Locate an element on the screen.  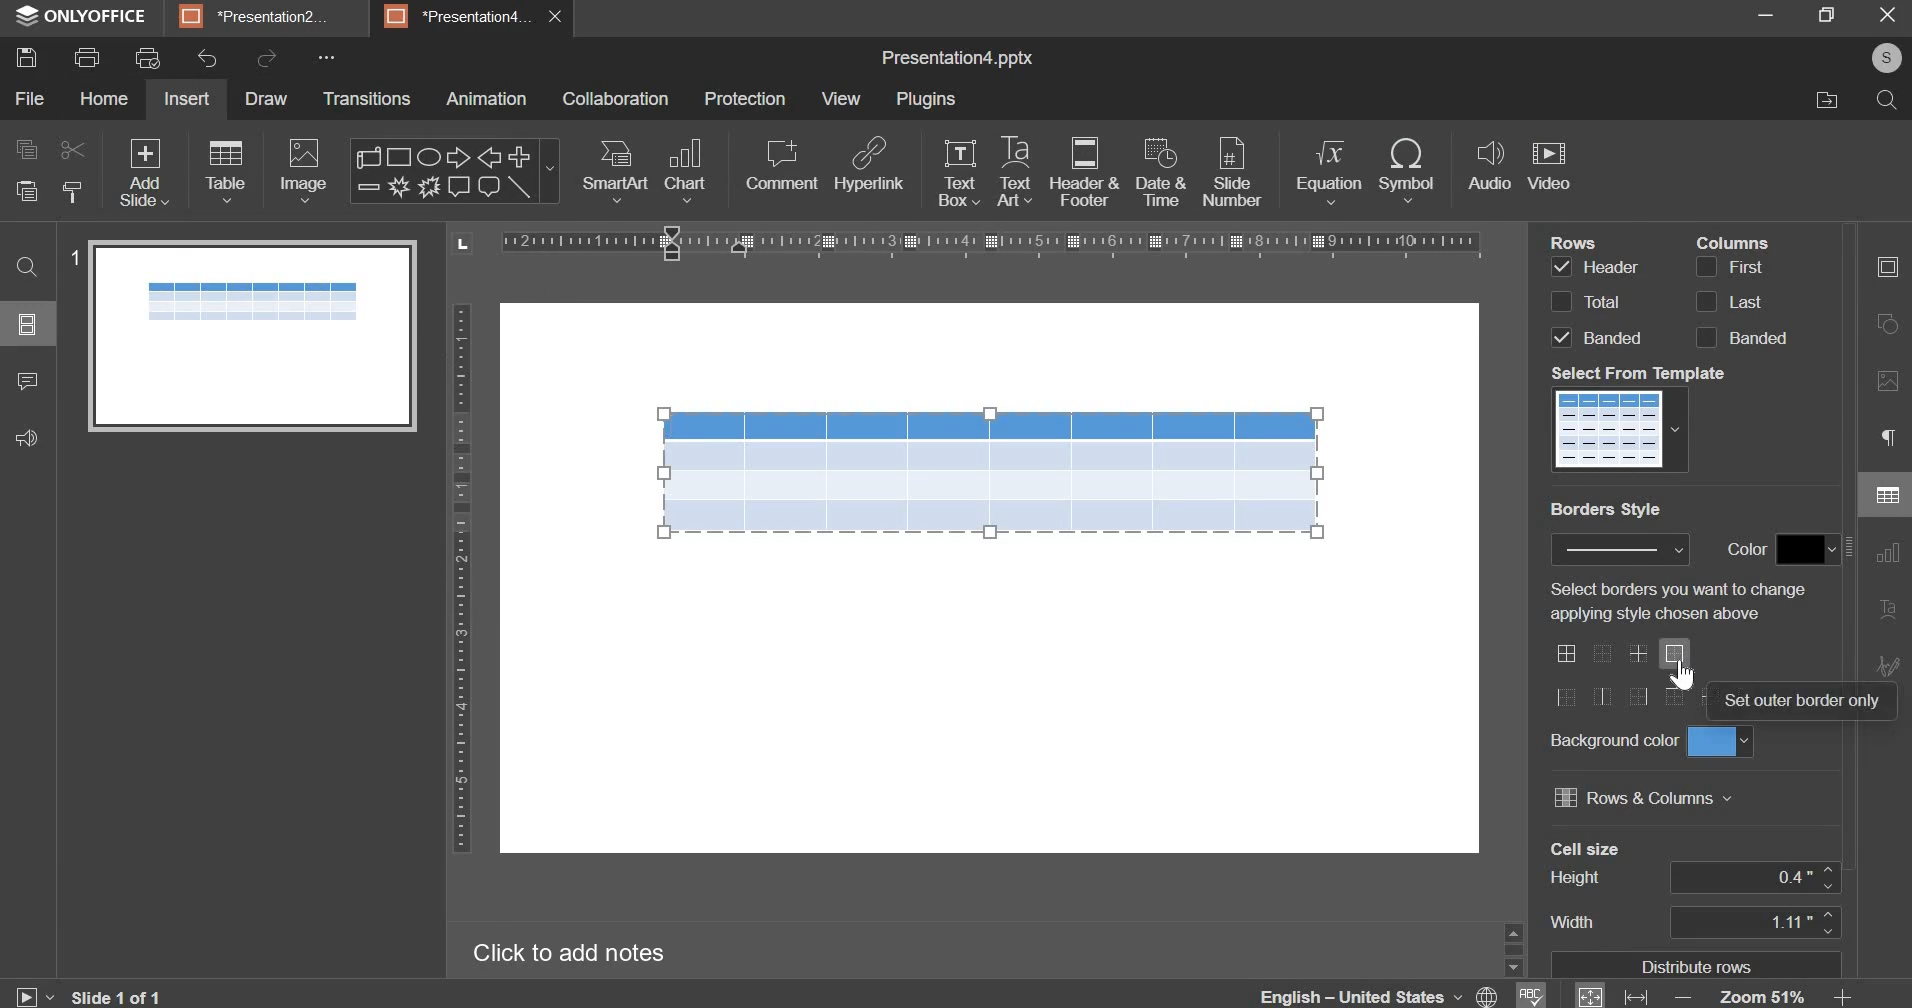
table settings is located at coordinates (1892, 495).